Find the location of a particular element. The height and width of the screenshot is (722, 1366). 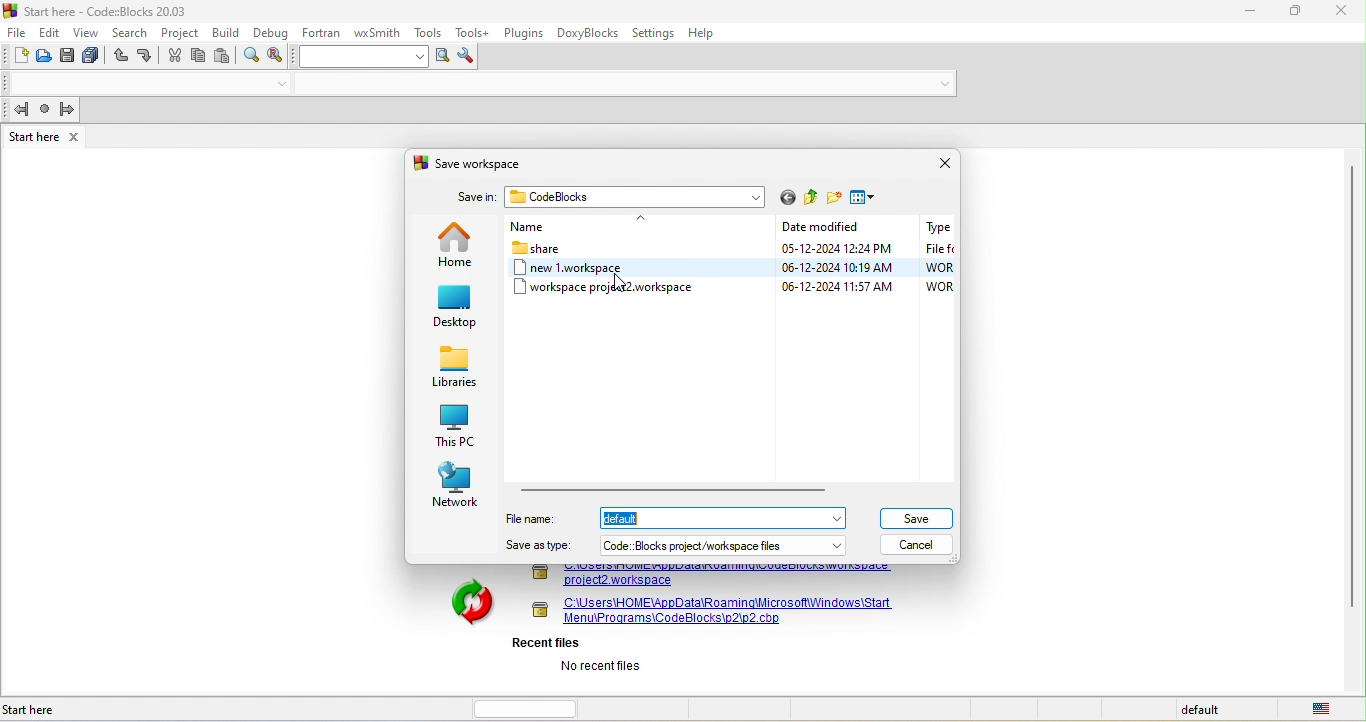

save is located at coordinates (918, 516).